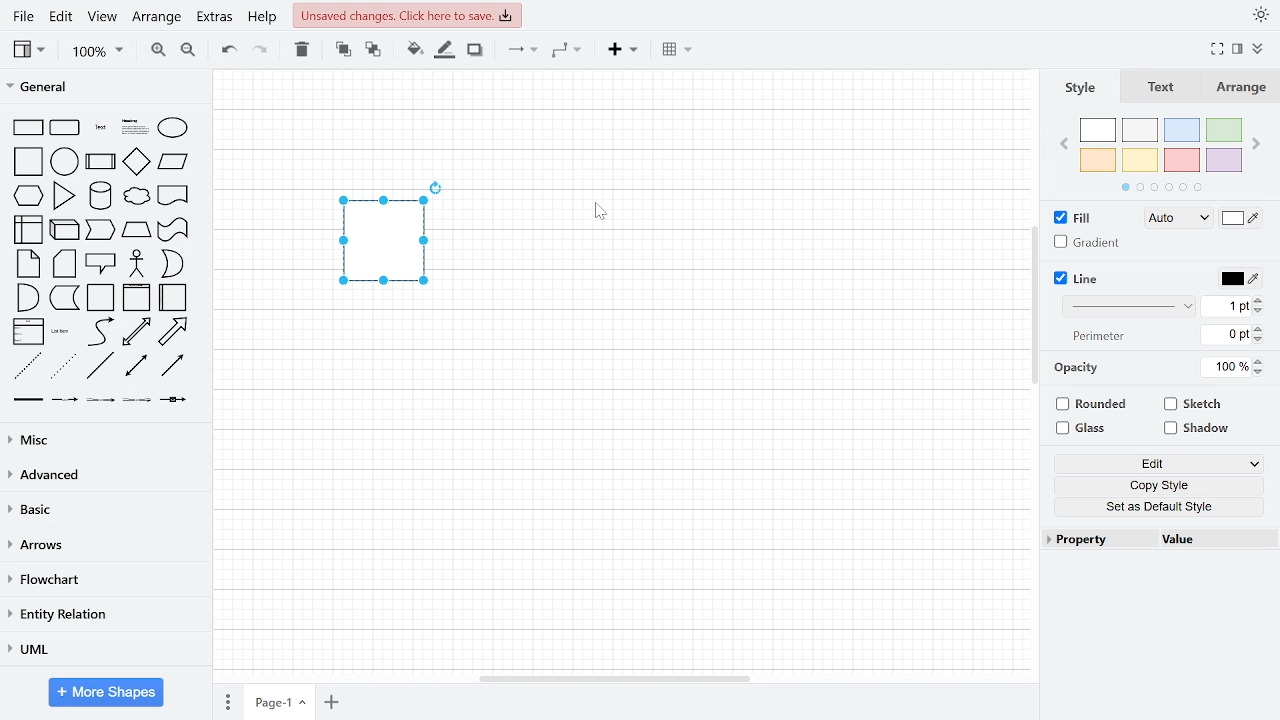 The height and width of the screenshot is (720, 1280). I want to click on view, so click(30, 52).